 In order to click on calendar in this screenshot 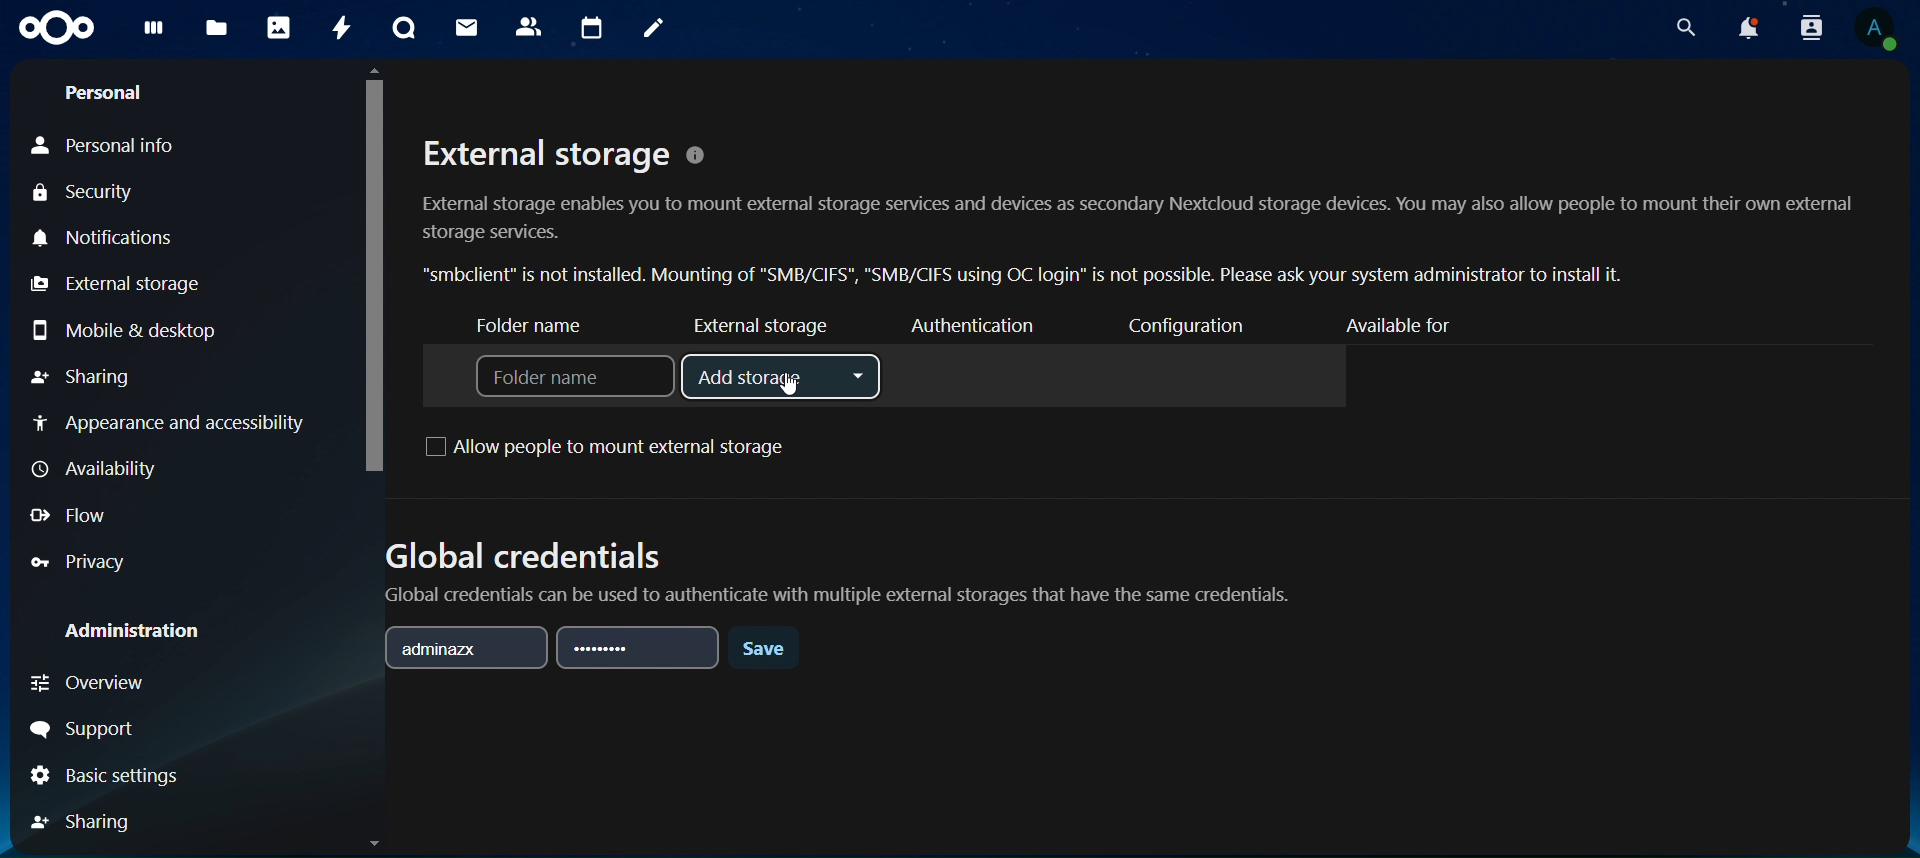, I will do `click(593, 26)`.